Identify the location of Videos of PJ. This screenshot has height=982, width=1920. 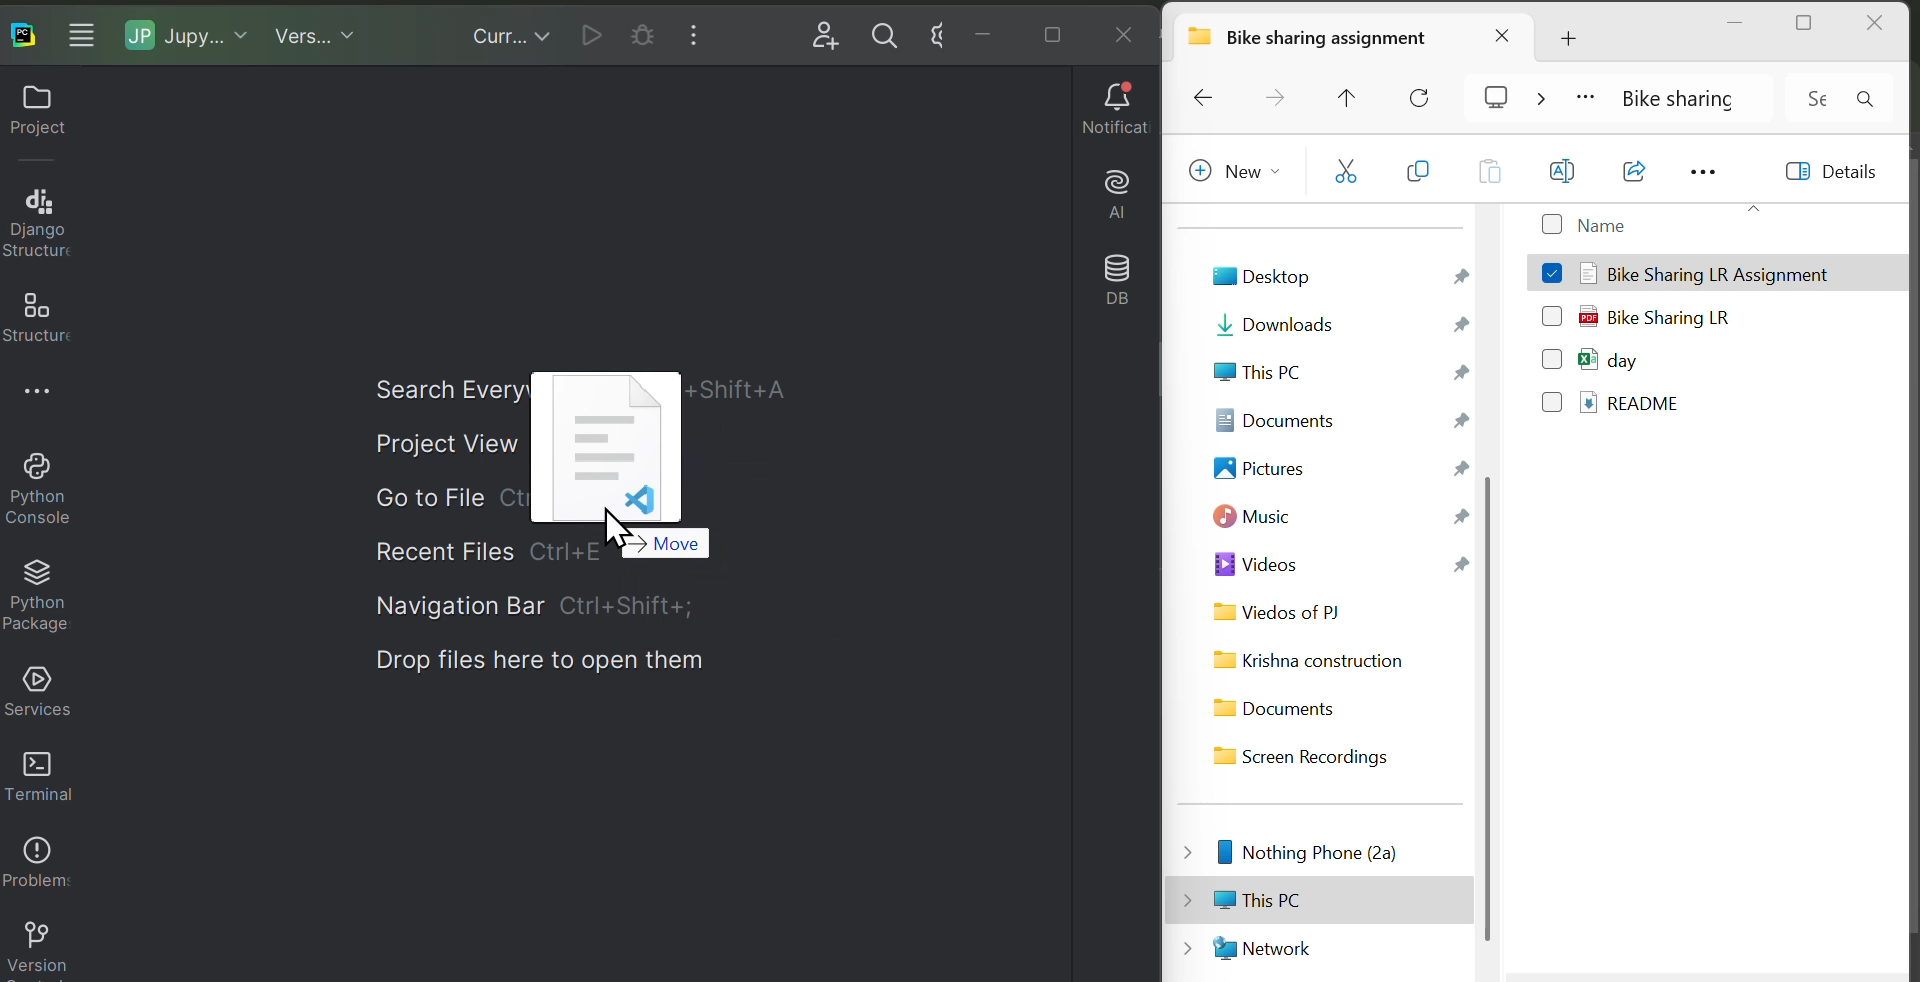
(1341, 610).